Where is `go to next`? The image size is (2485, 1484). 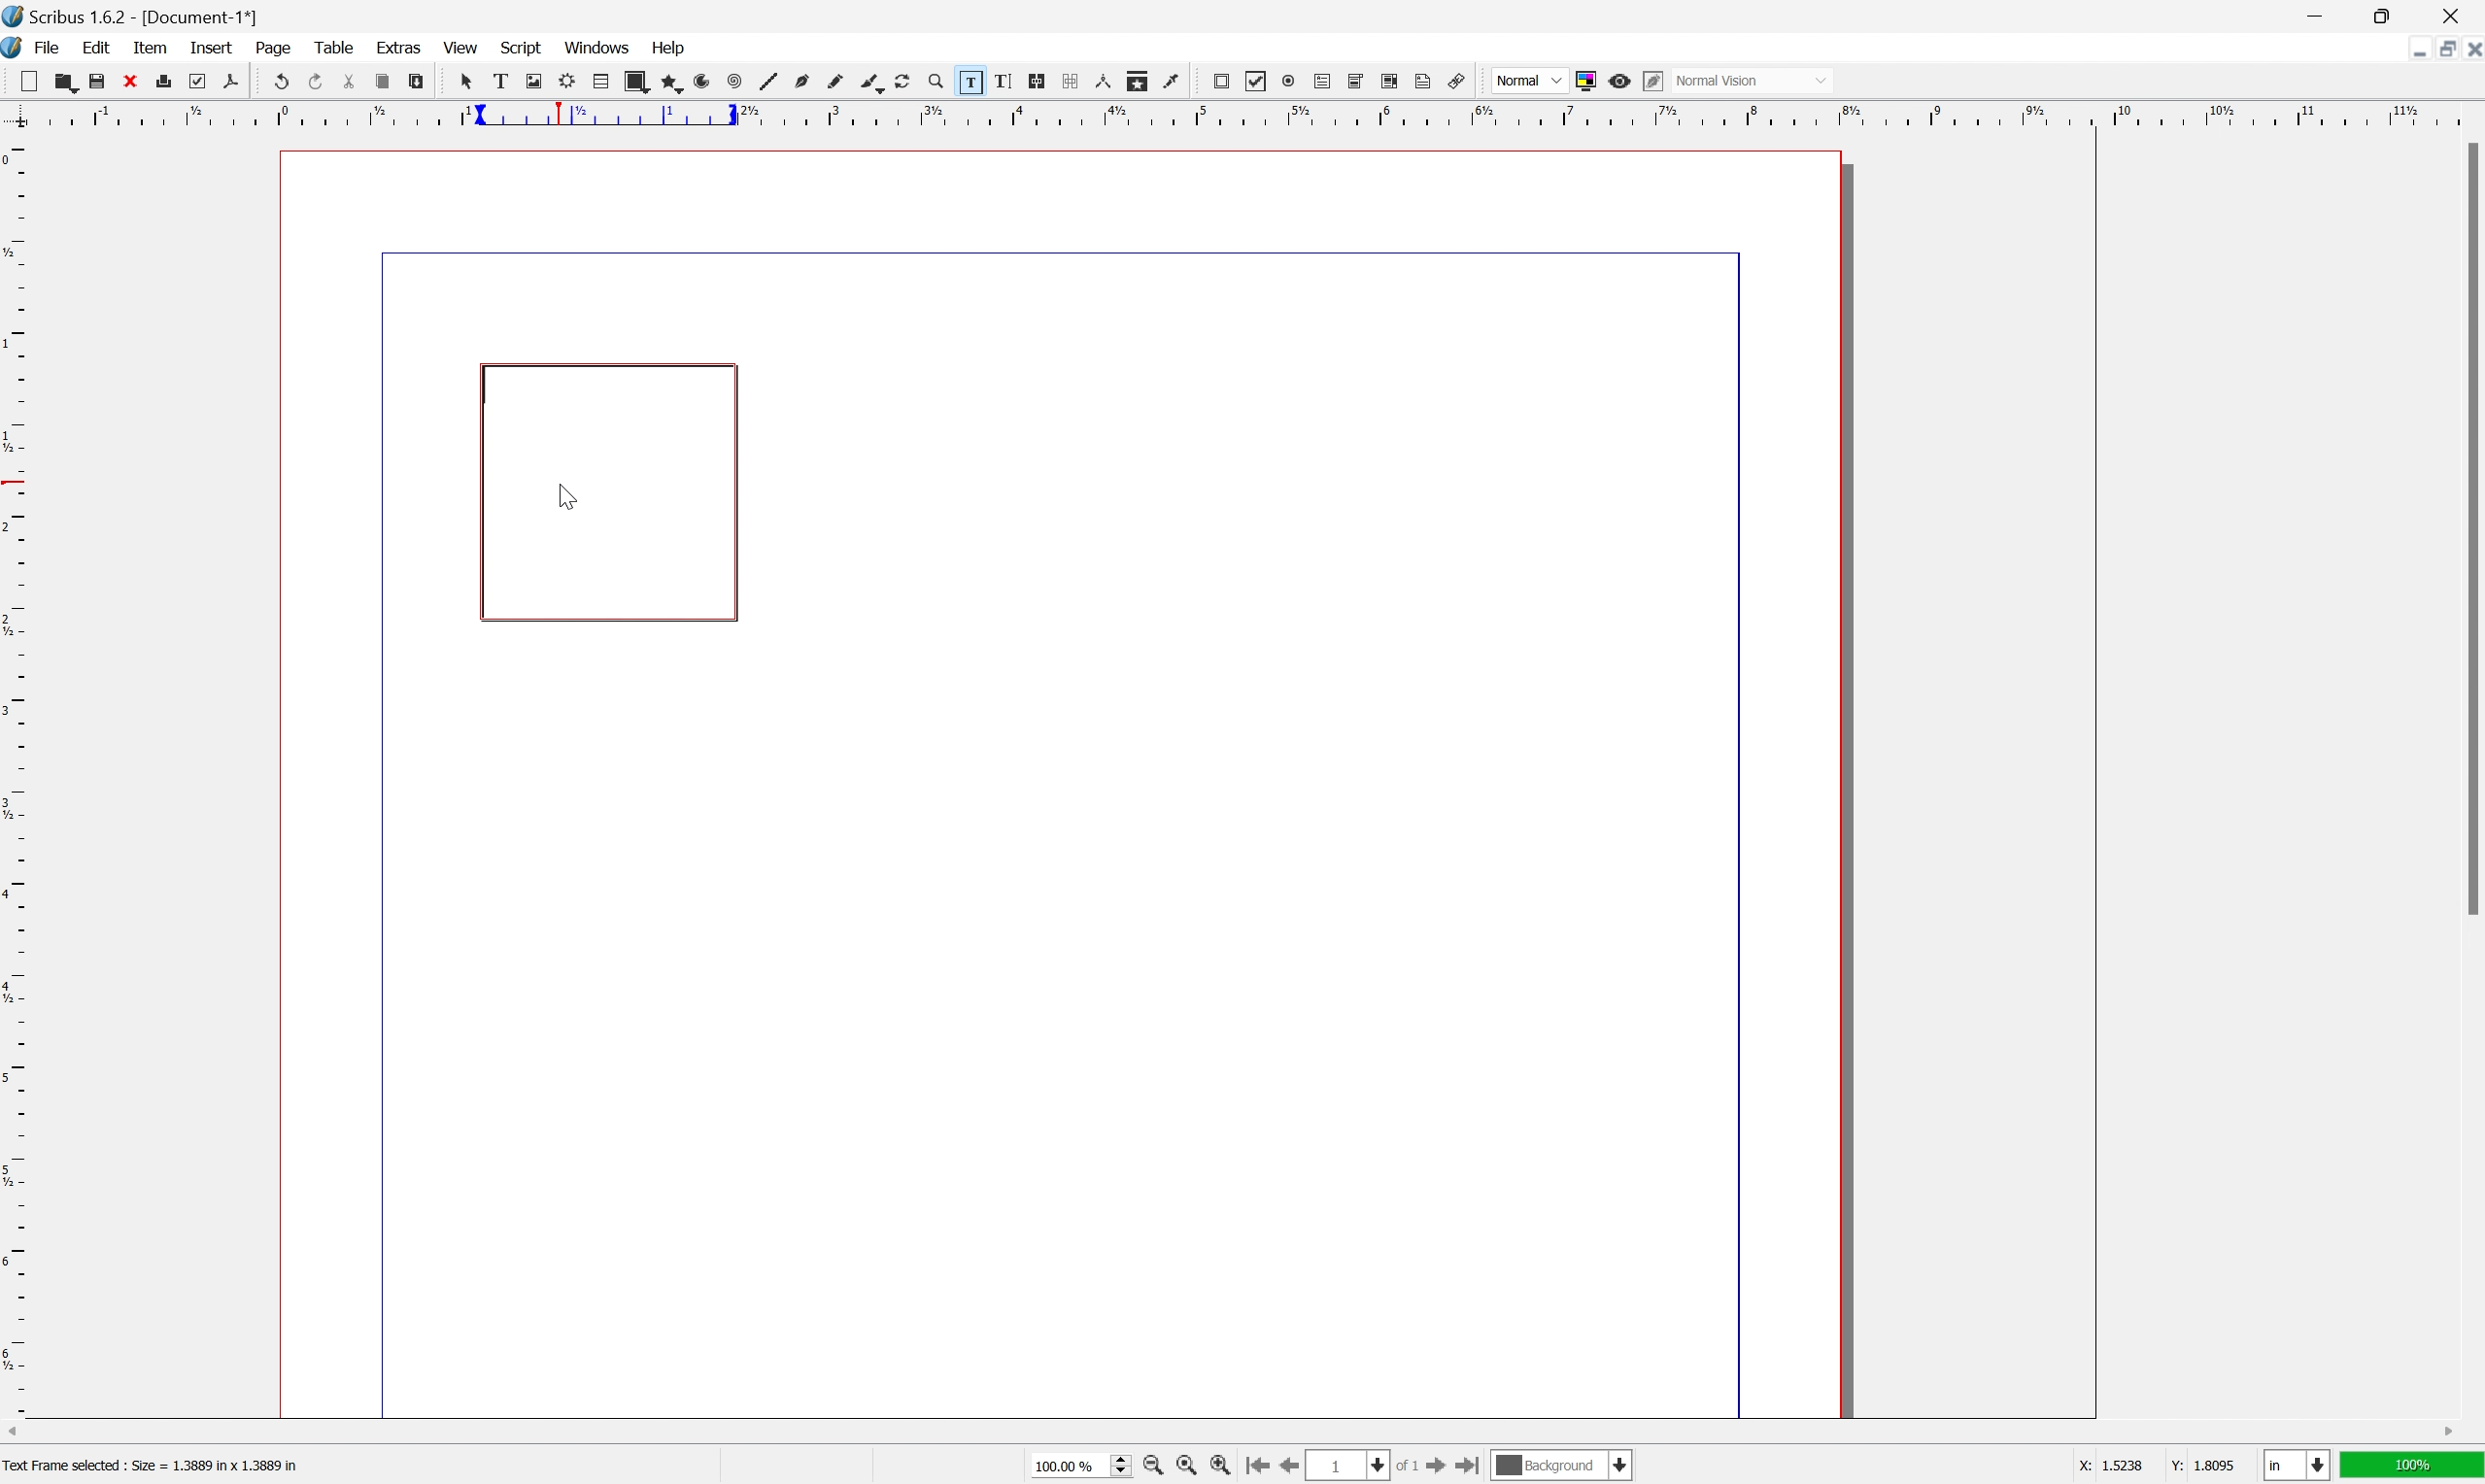 go to next is located at coordinates (1446, 1469).